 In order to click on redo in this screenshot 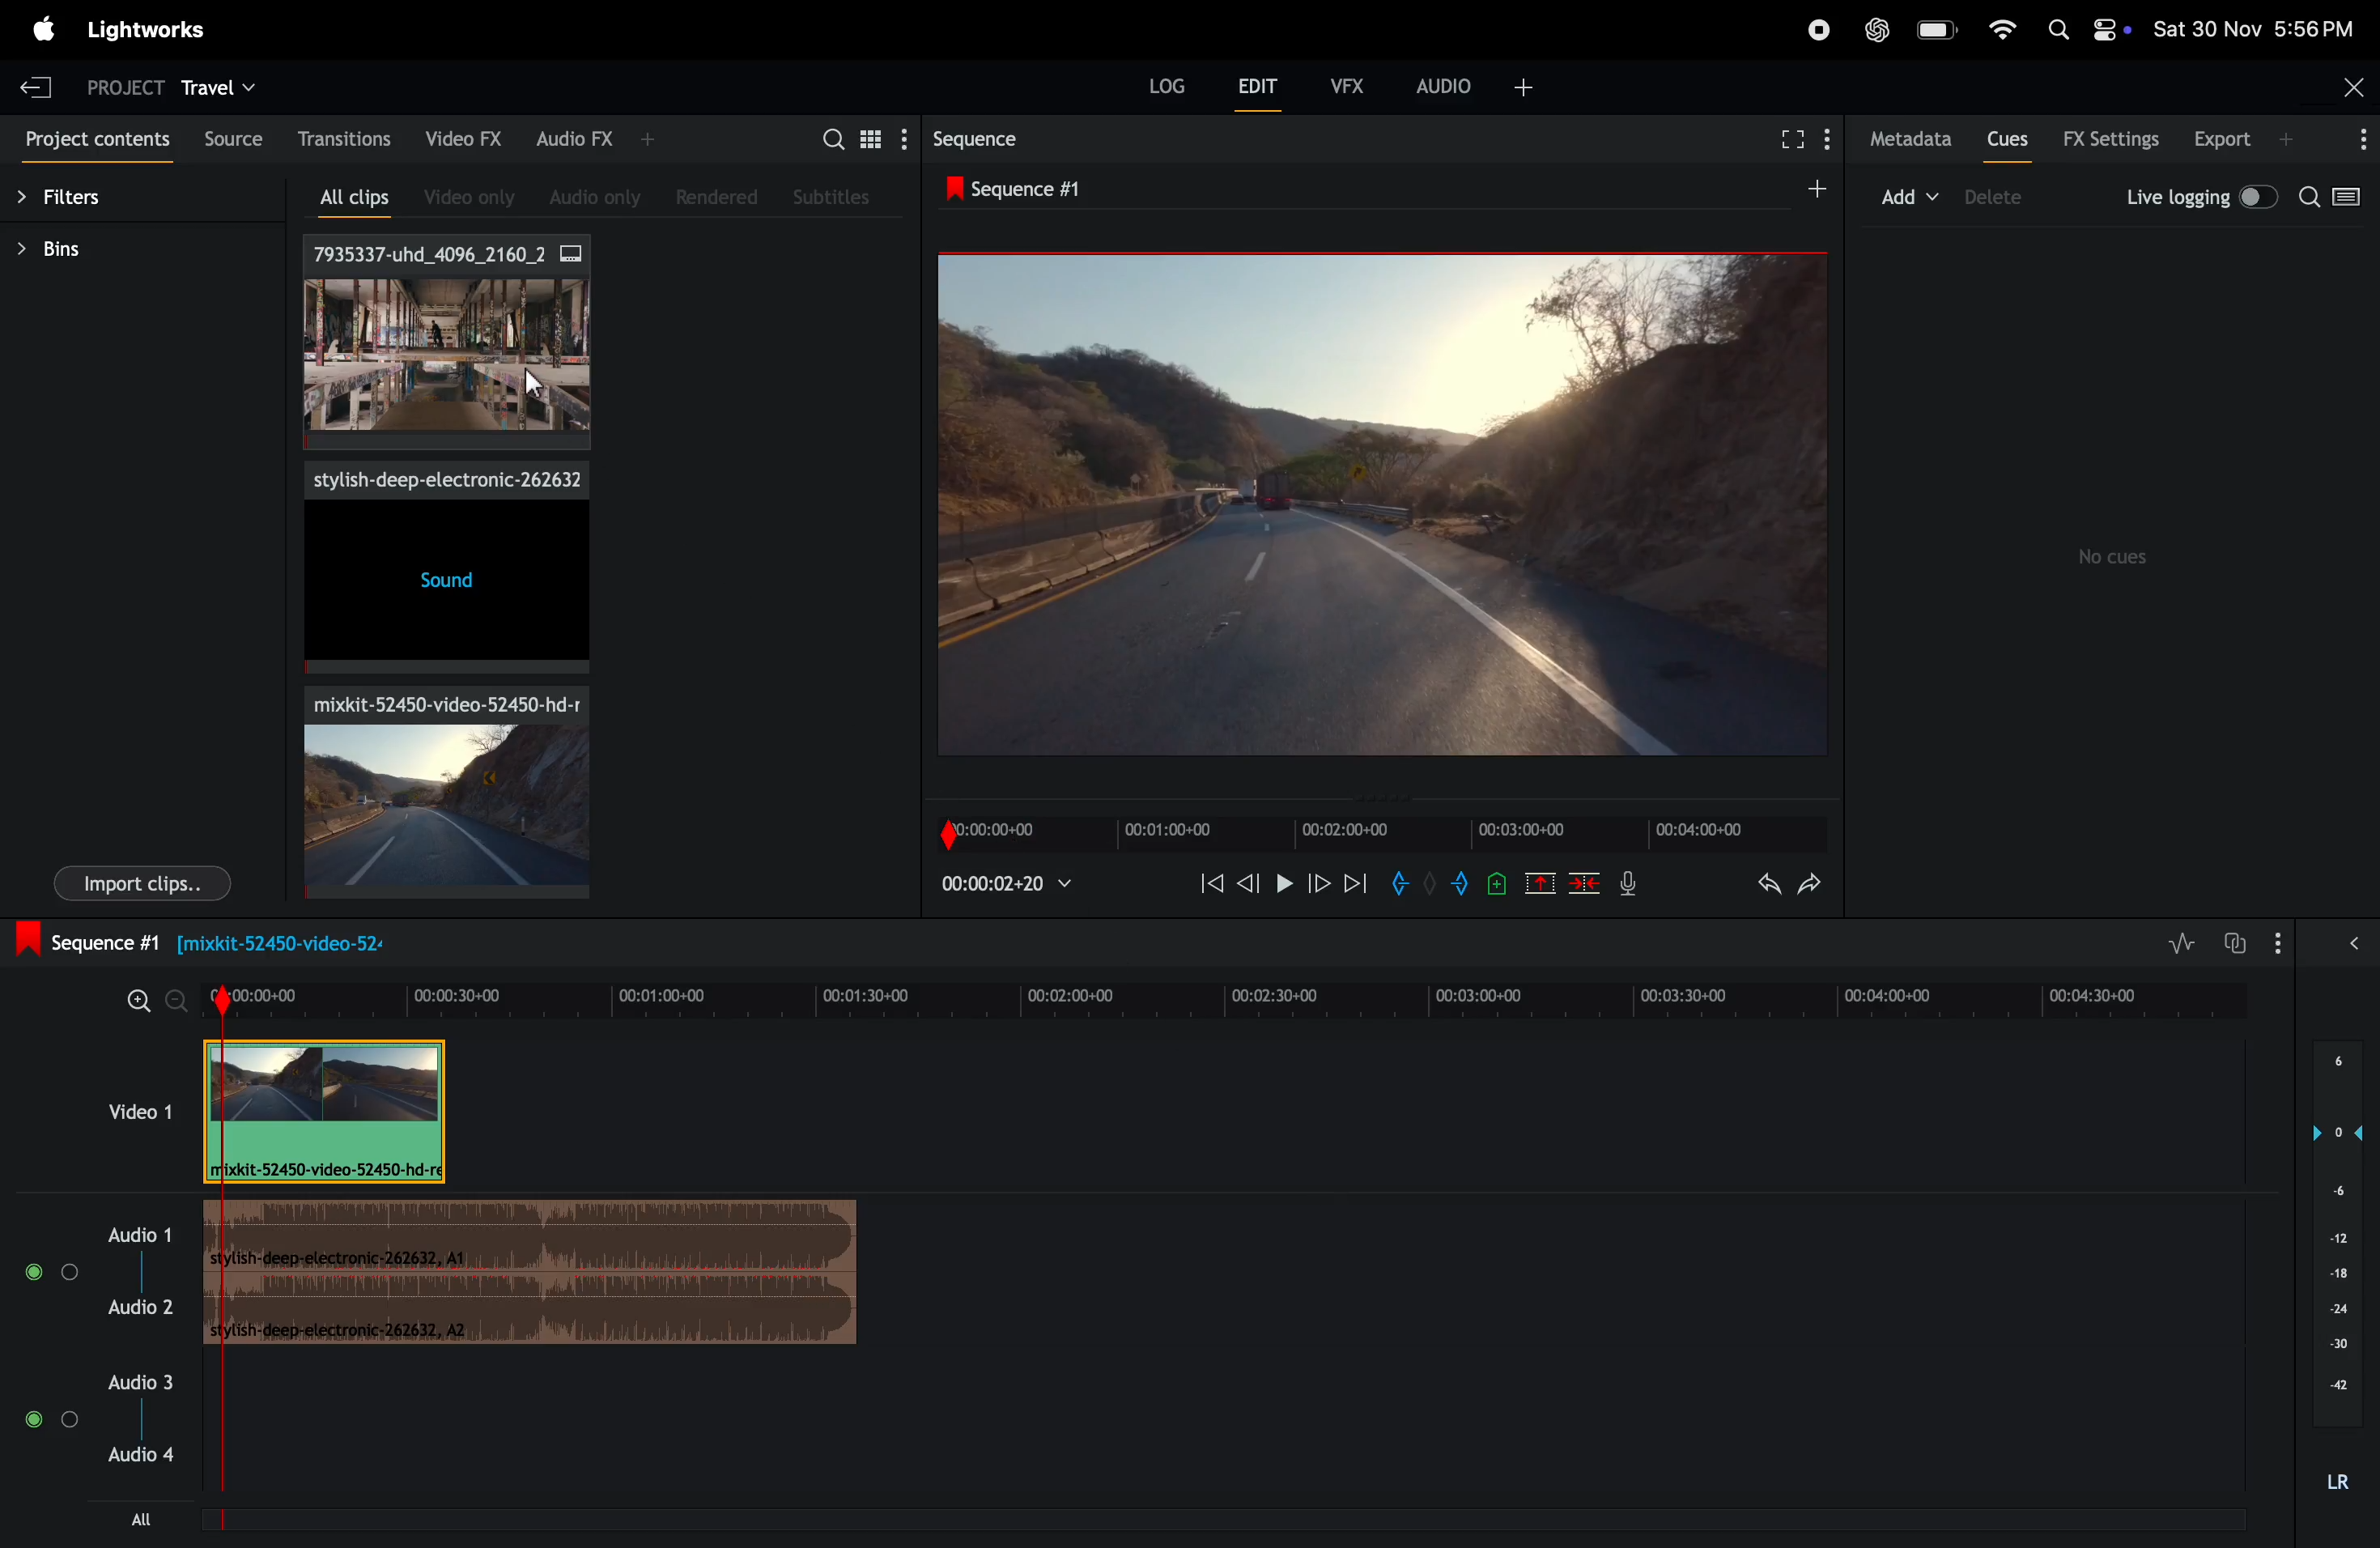, I will do `click(1809, 886)`.